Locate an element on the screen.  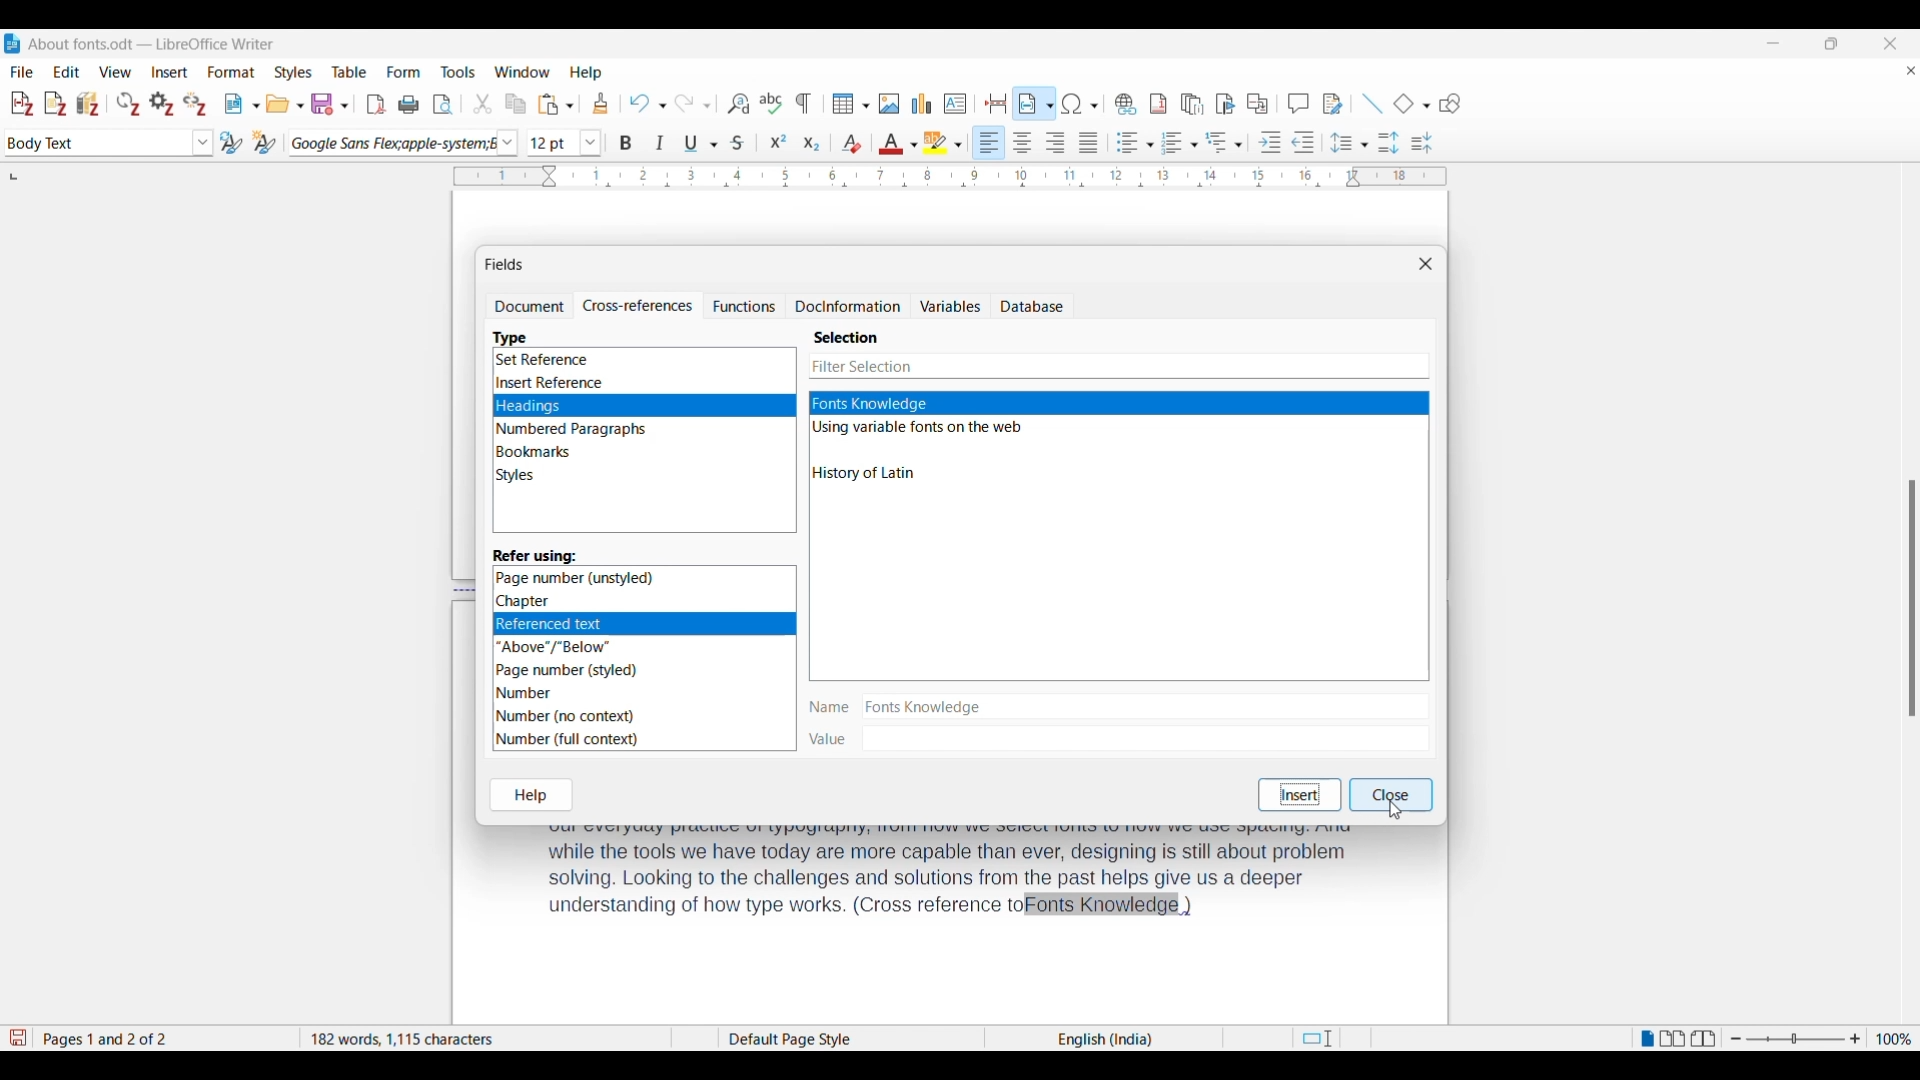
Insert bookmark is located at coordinates (1226, 105).